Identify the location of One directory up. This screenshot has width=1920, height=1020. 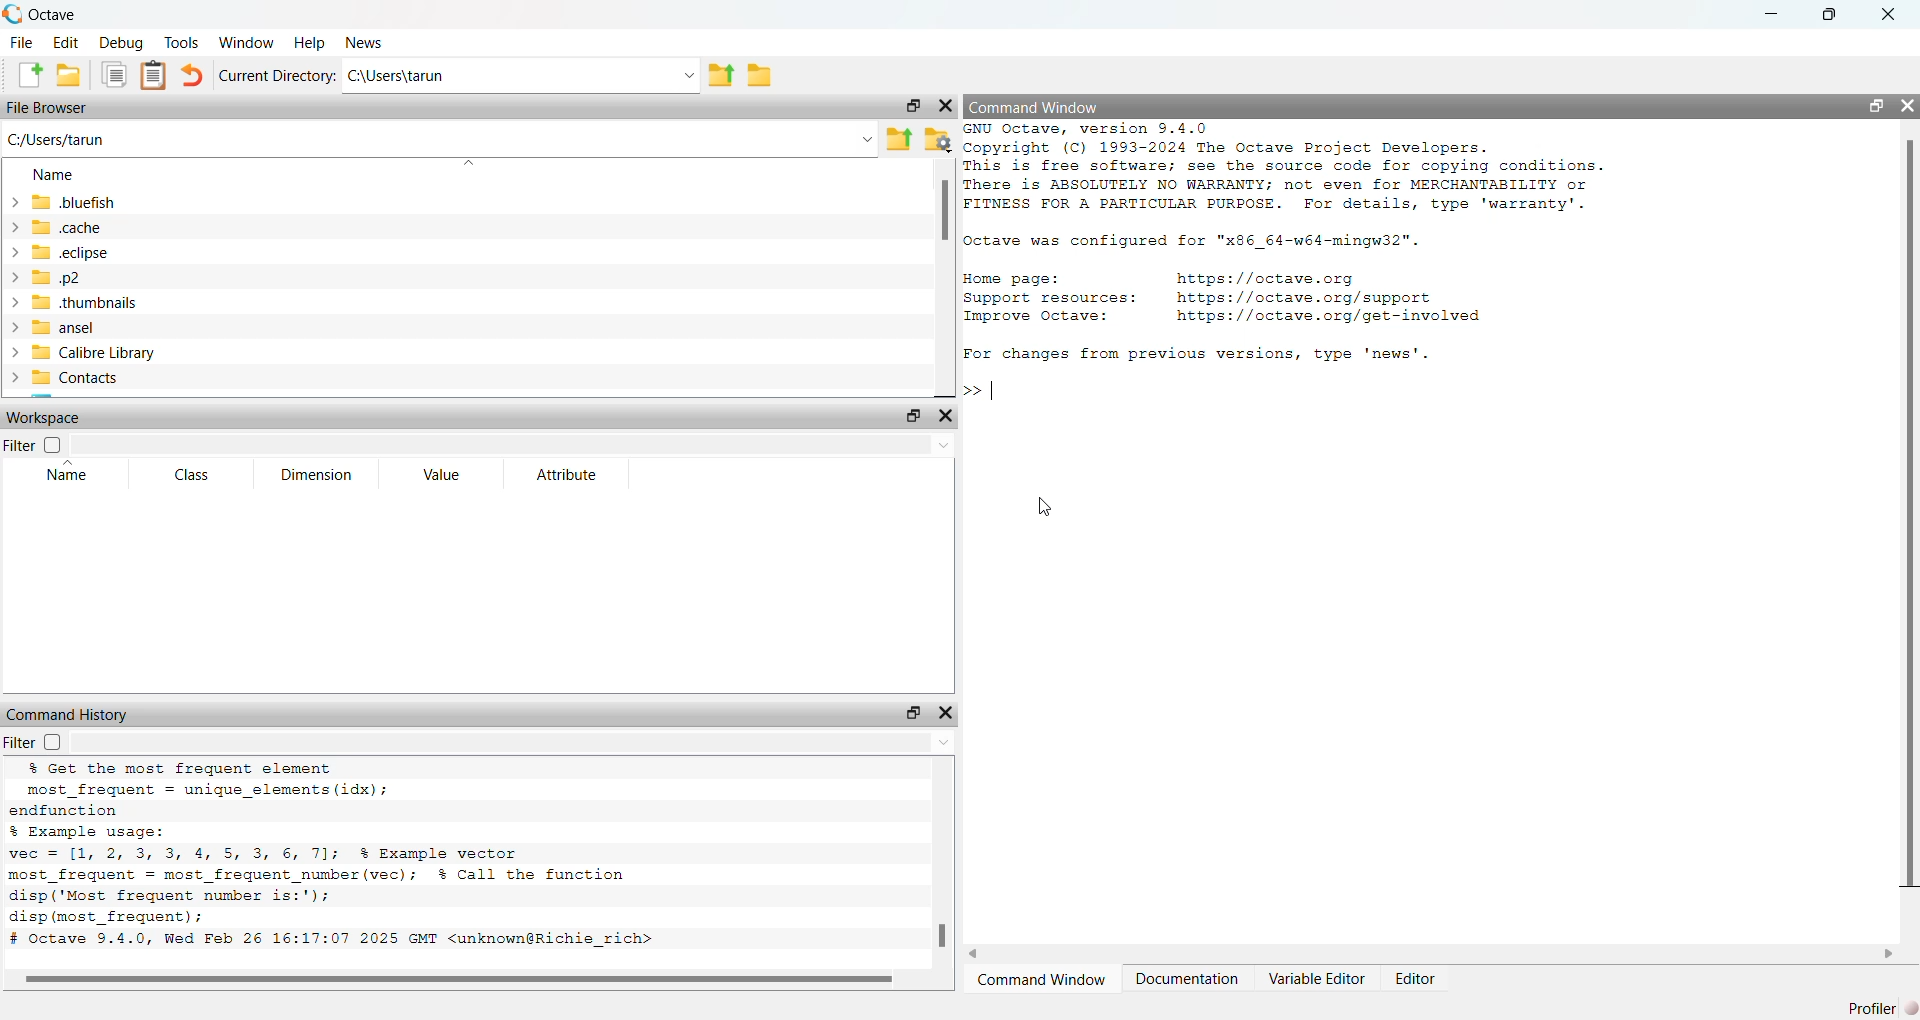
(720, 73).